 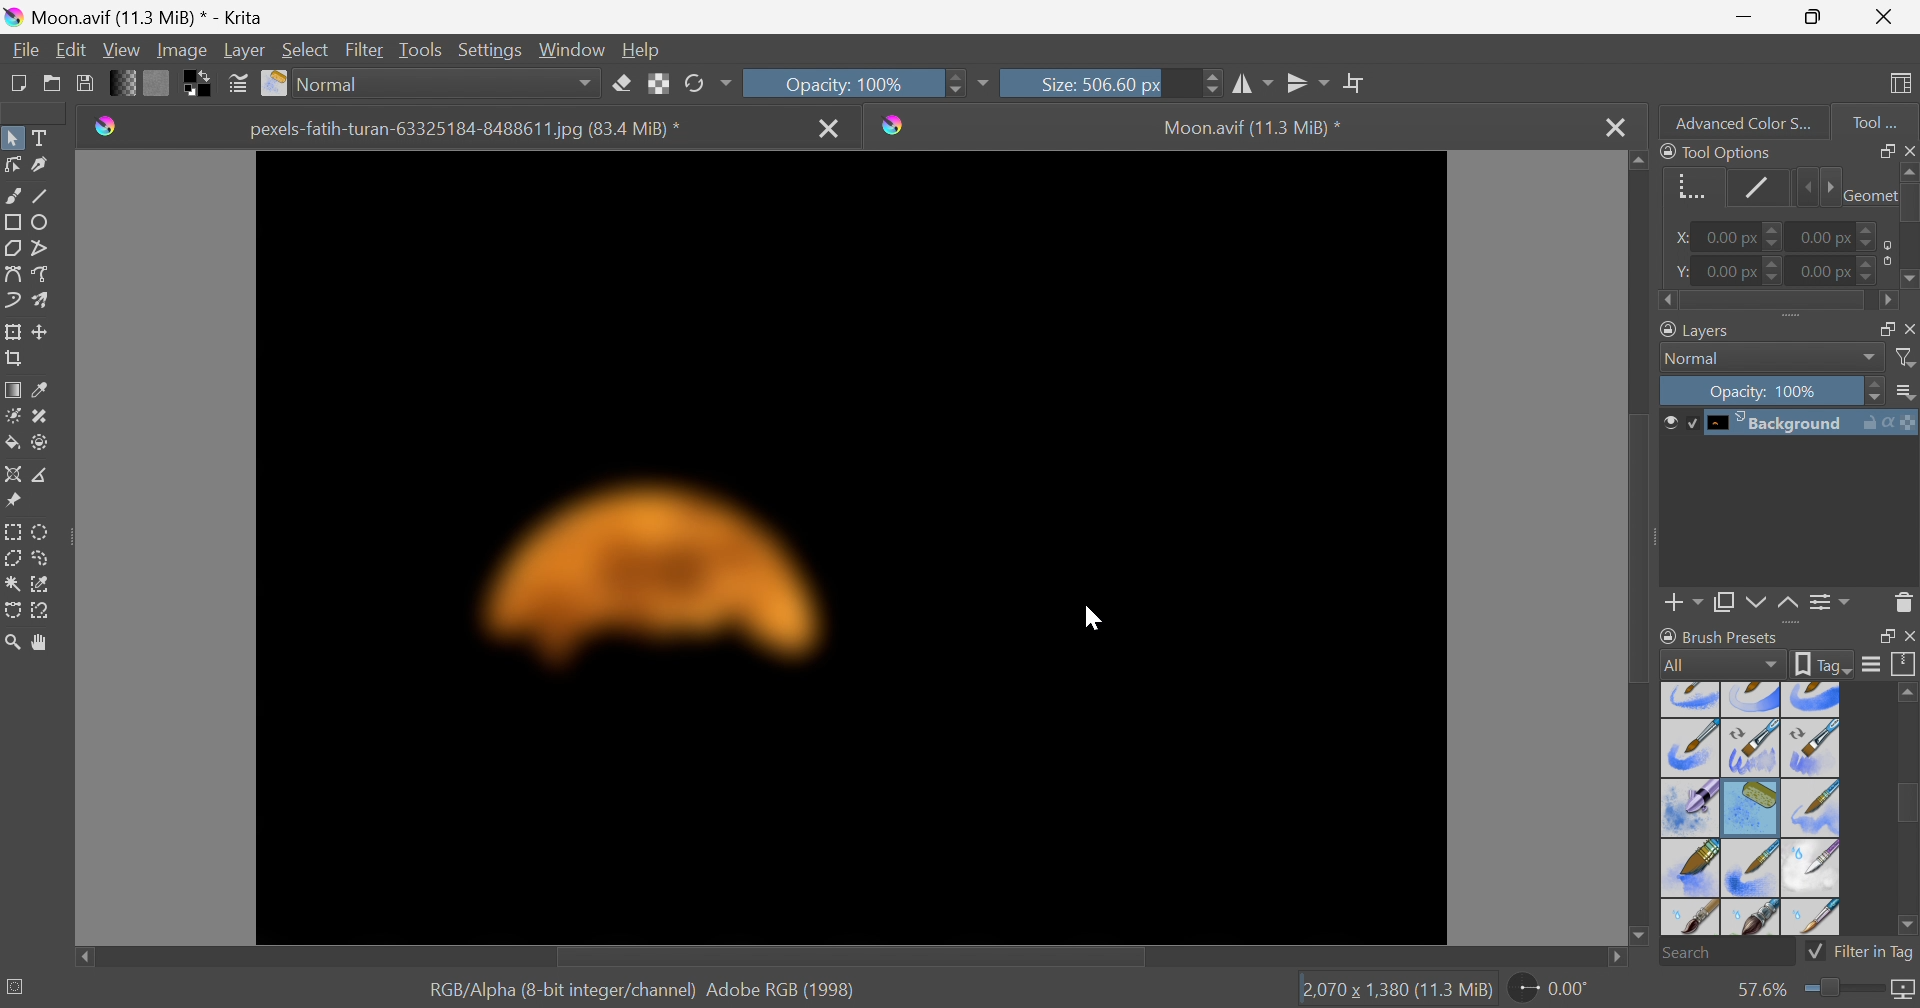 I want to click on , so click(x=1715, y=153).